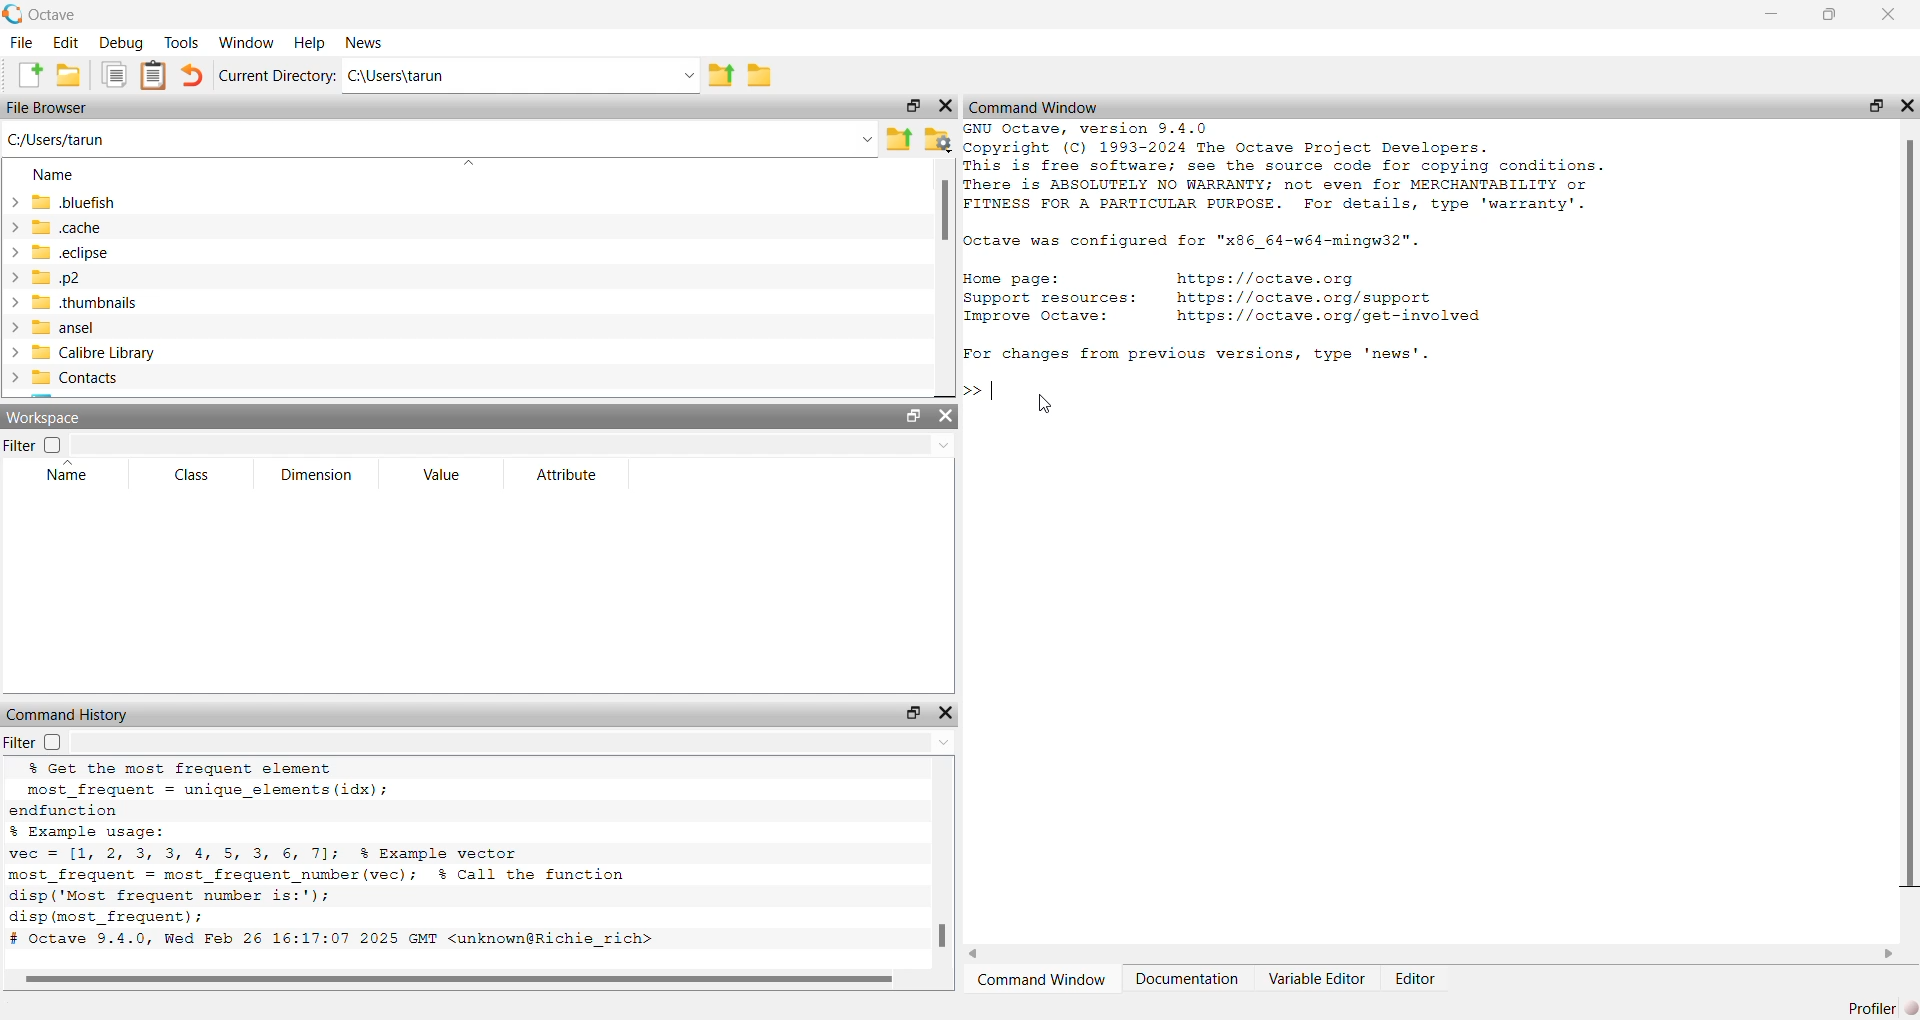 Image resolution: width=1920 pixels, height=1020 pixels. What do you see at coordinates (45, 417) in the screenshot?
I see `Workspace` at bounding box center [45, 417].